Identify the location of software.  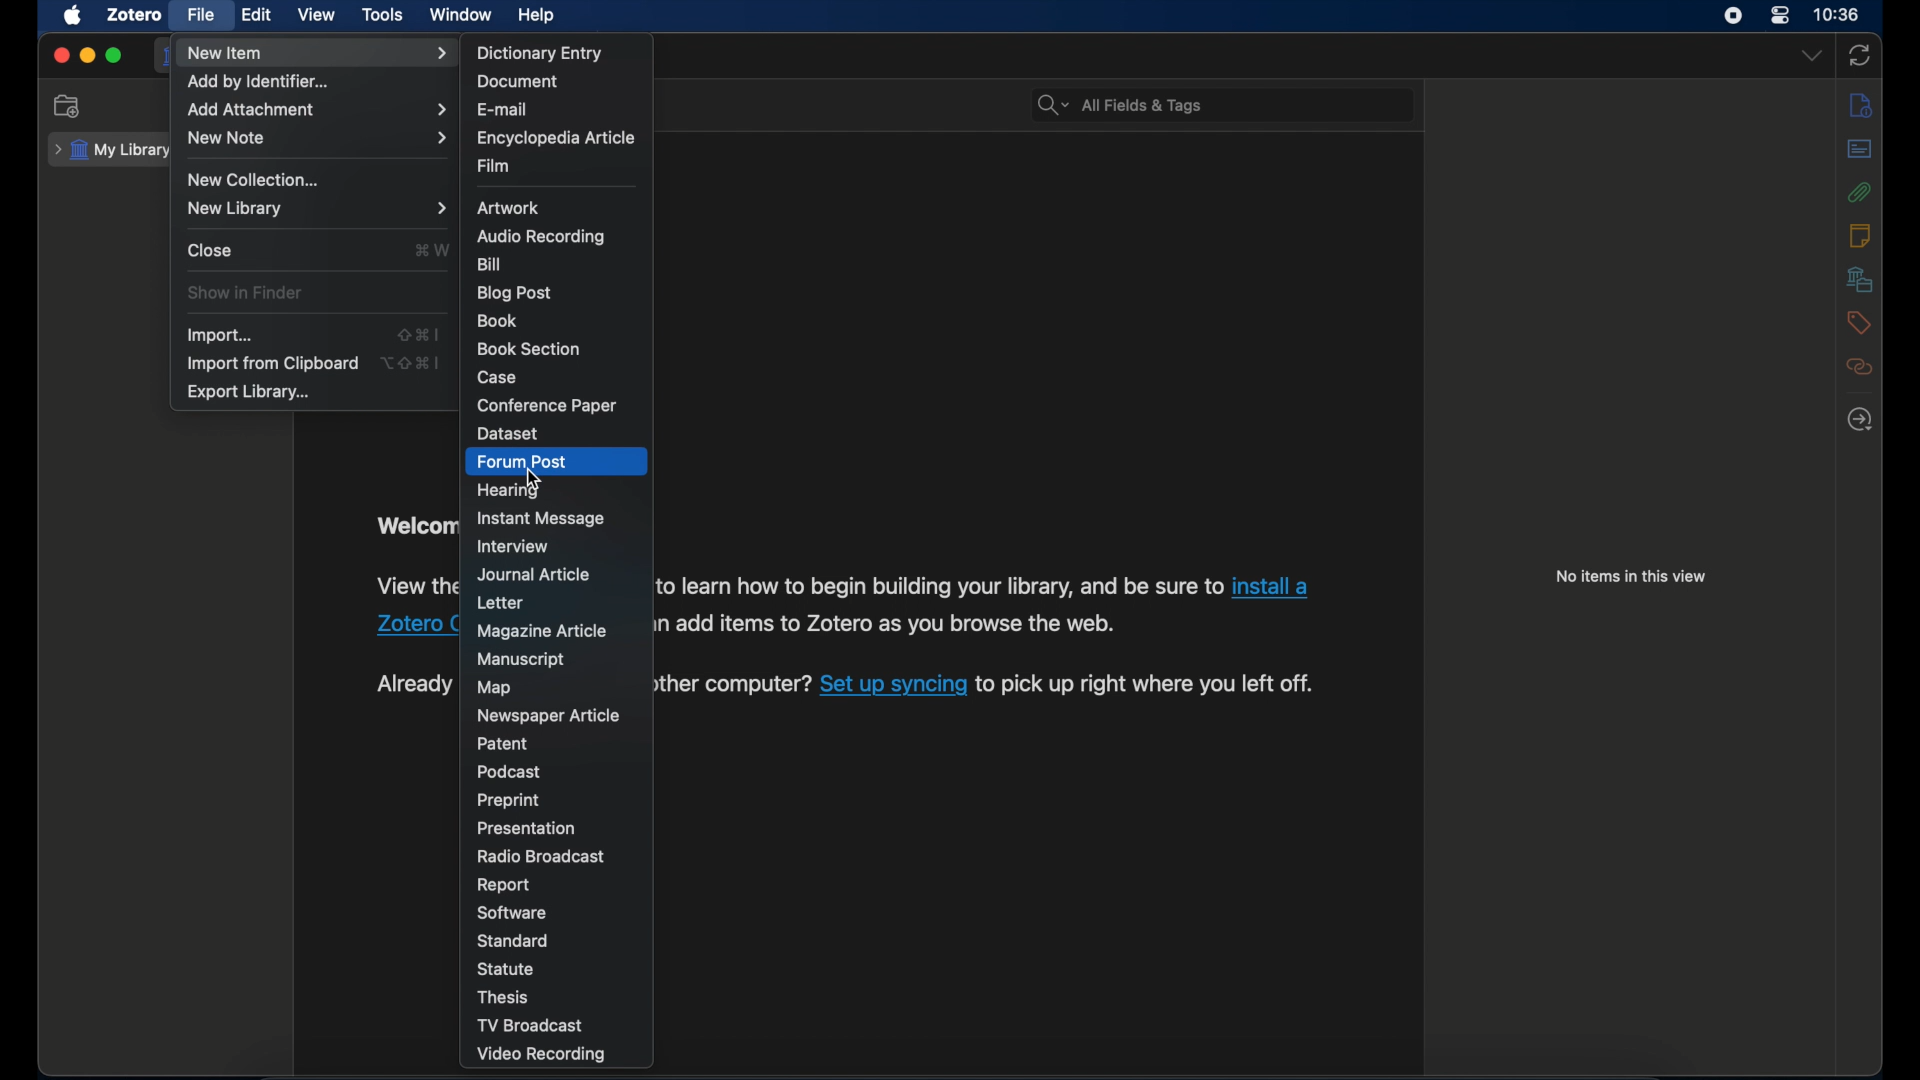
(512, 912).